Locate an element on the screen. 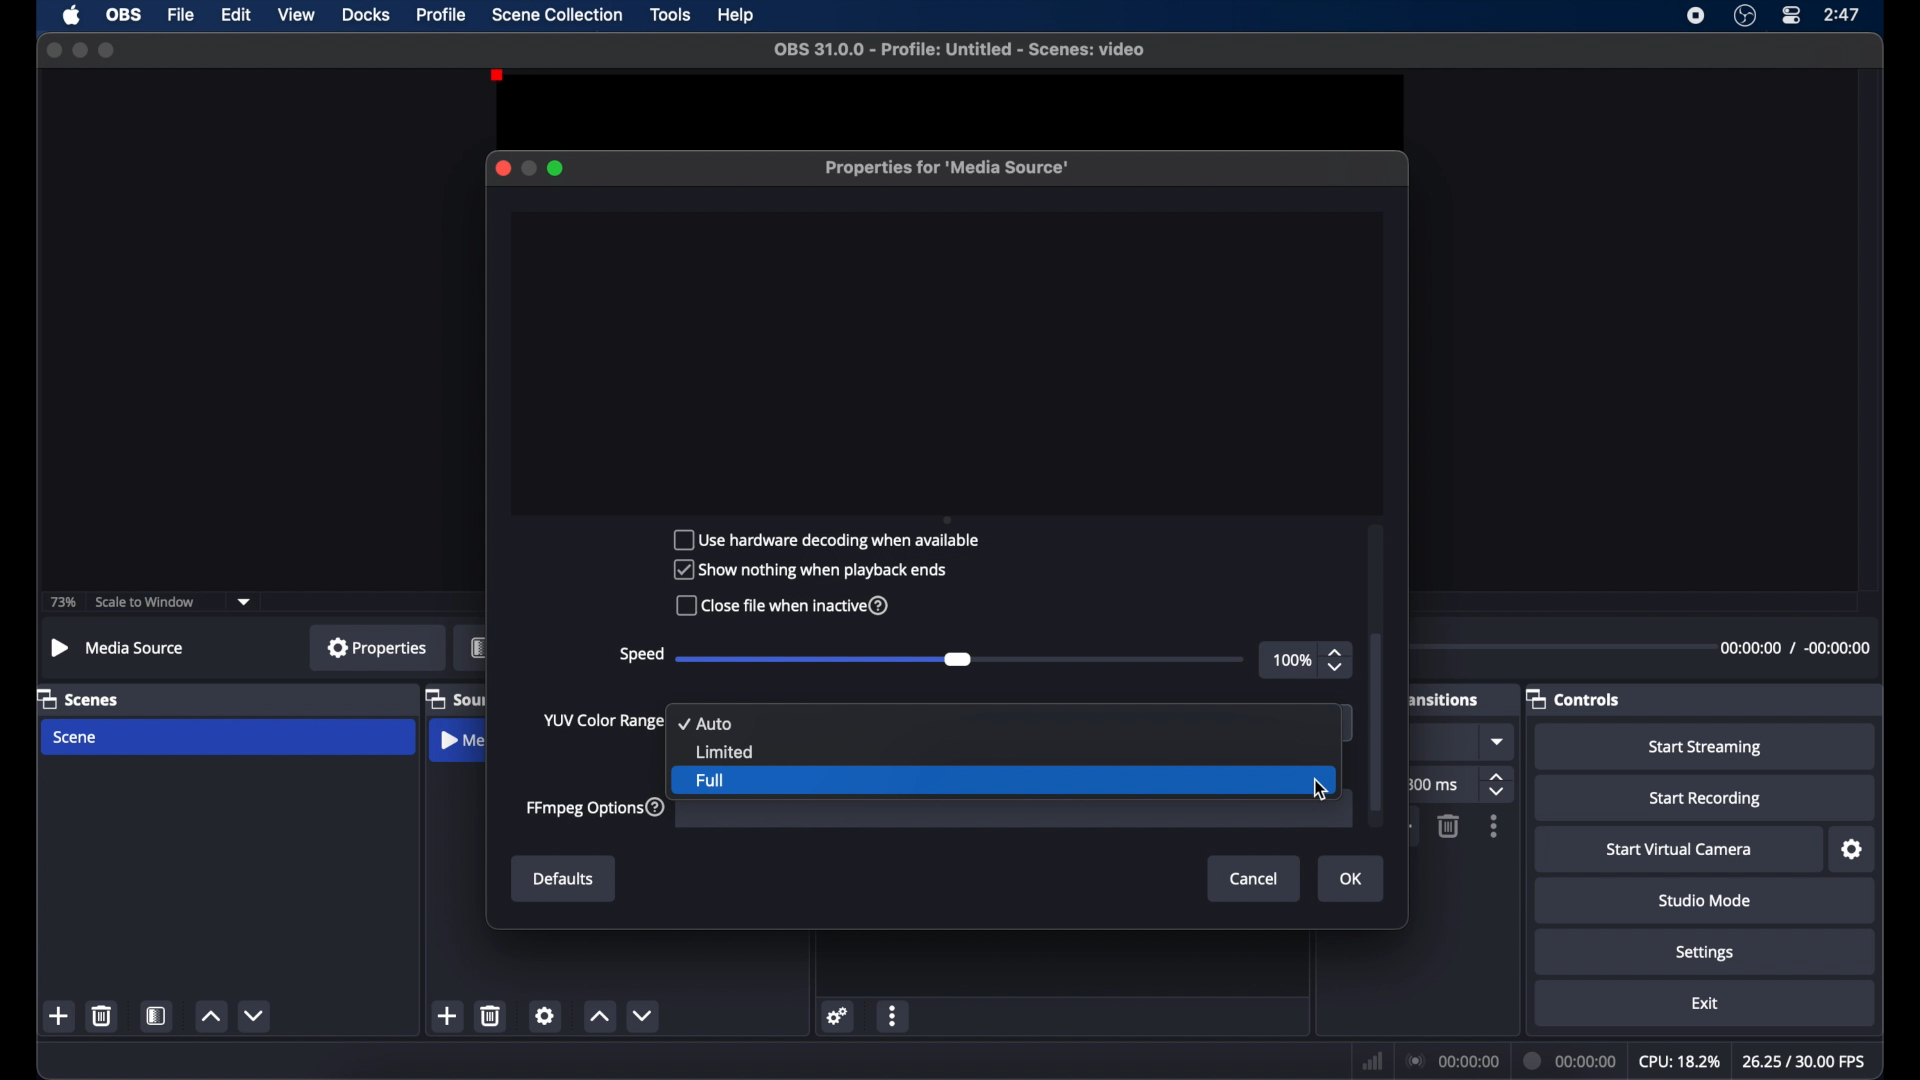 The height and width of the screenshot is (1080, 1920). more options is located at coordinates (894, 1015).